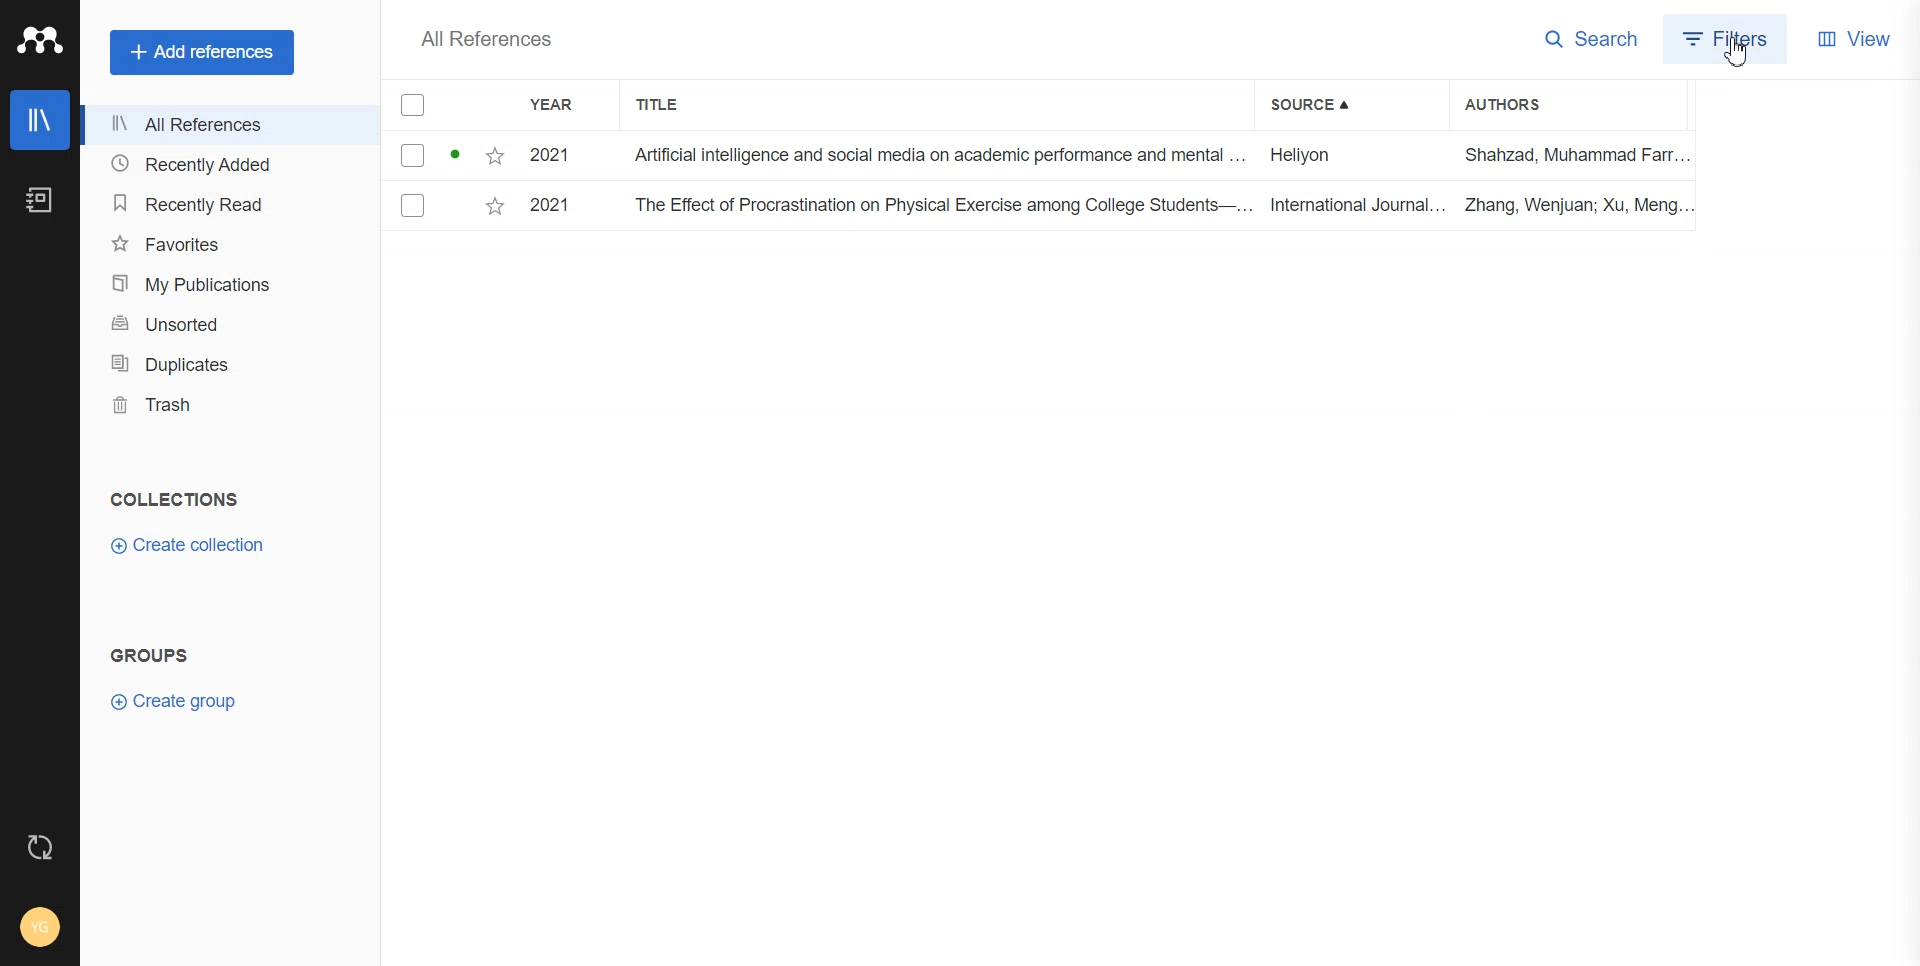  Describe the element at coordinates (1325, 104) in the screenshot. I see `Source` at that location.